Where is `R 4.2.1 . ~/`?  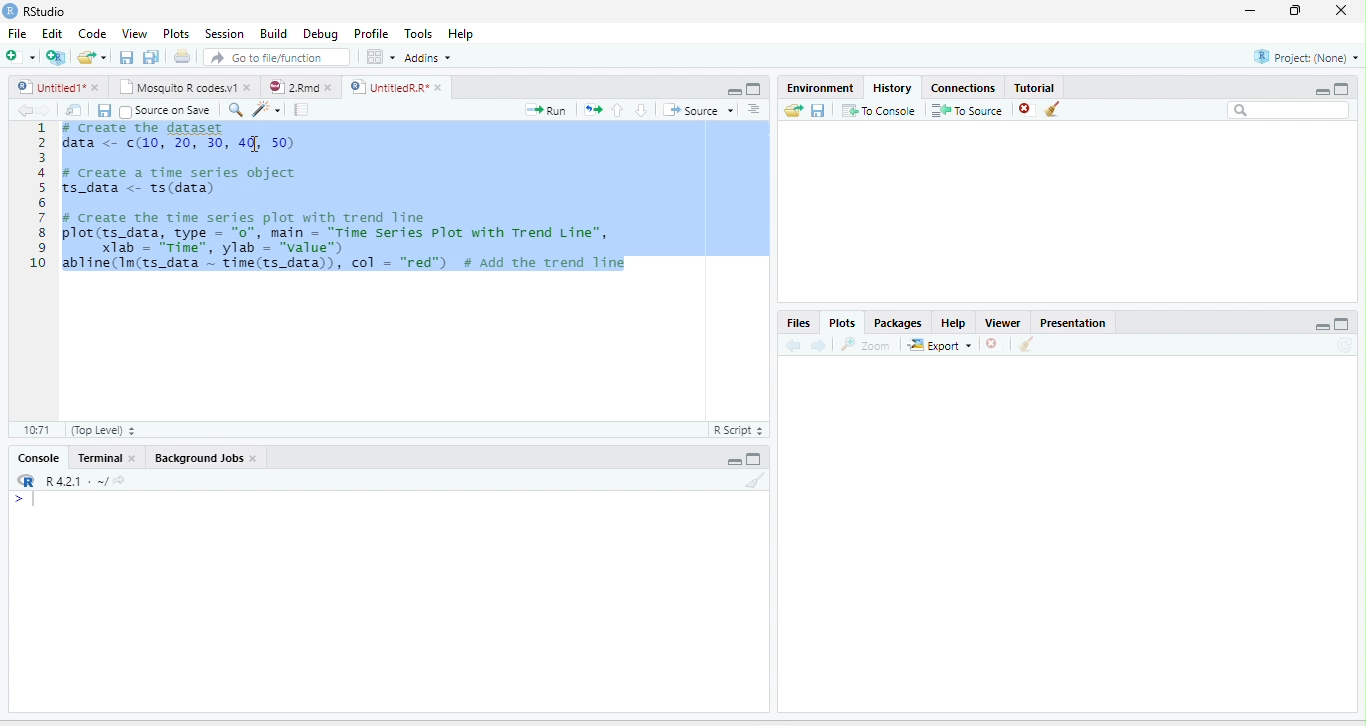
R 4.2.1 . ~/ is located at coordinates (76, 479).